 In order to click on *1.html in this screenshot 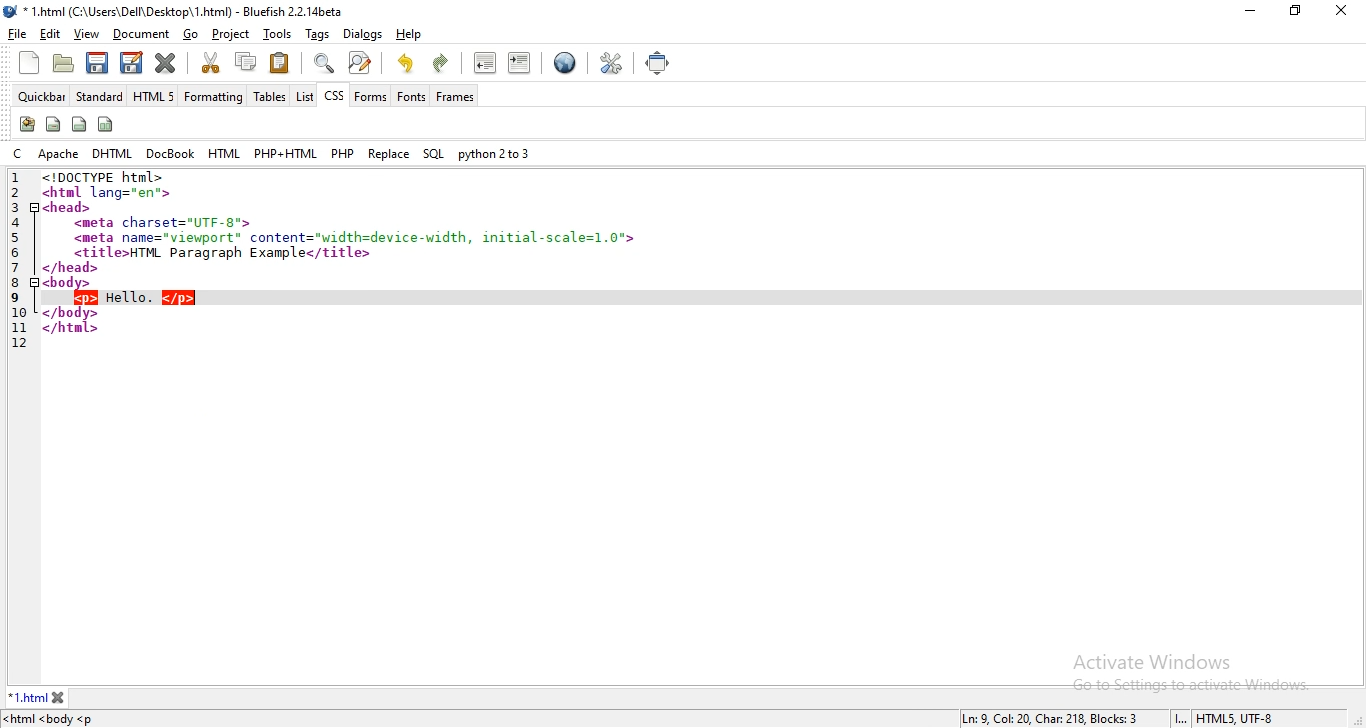, I will do `click(28, 697)`.